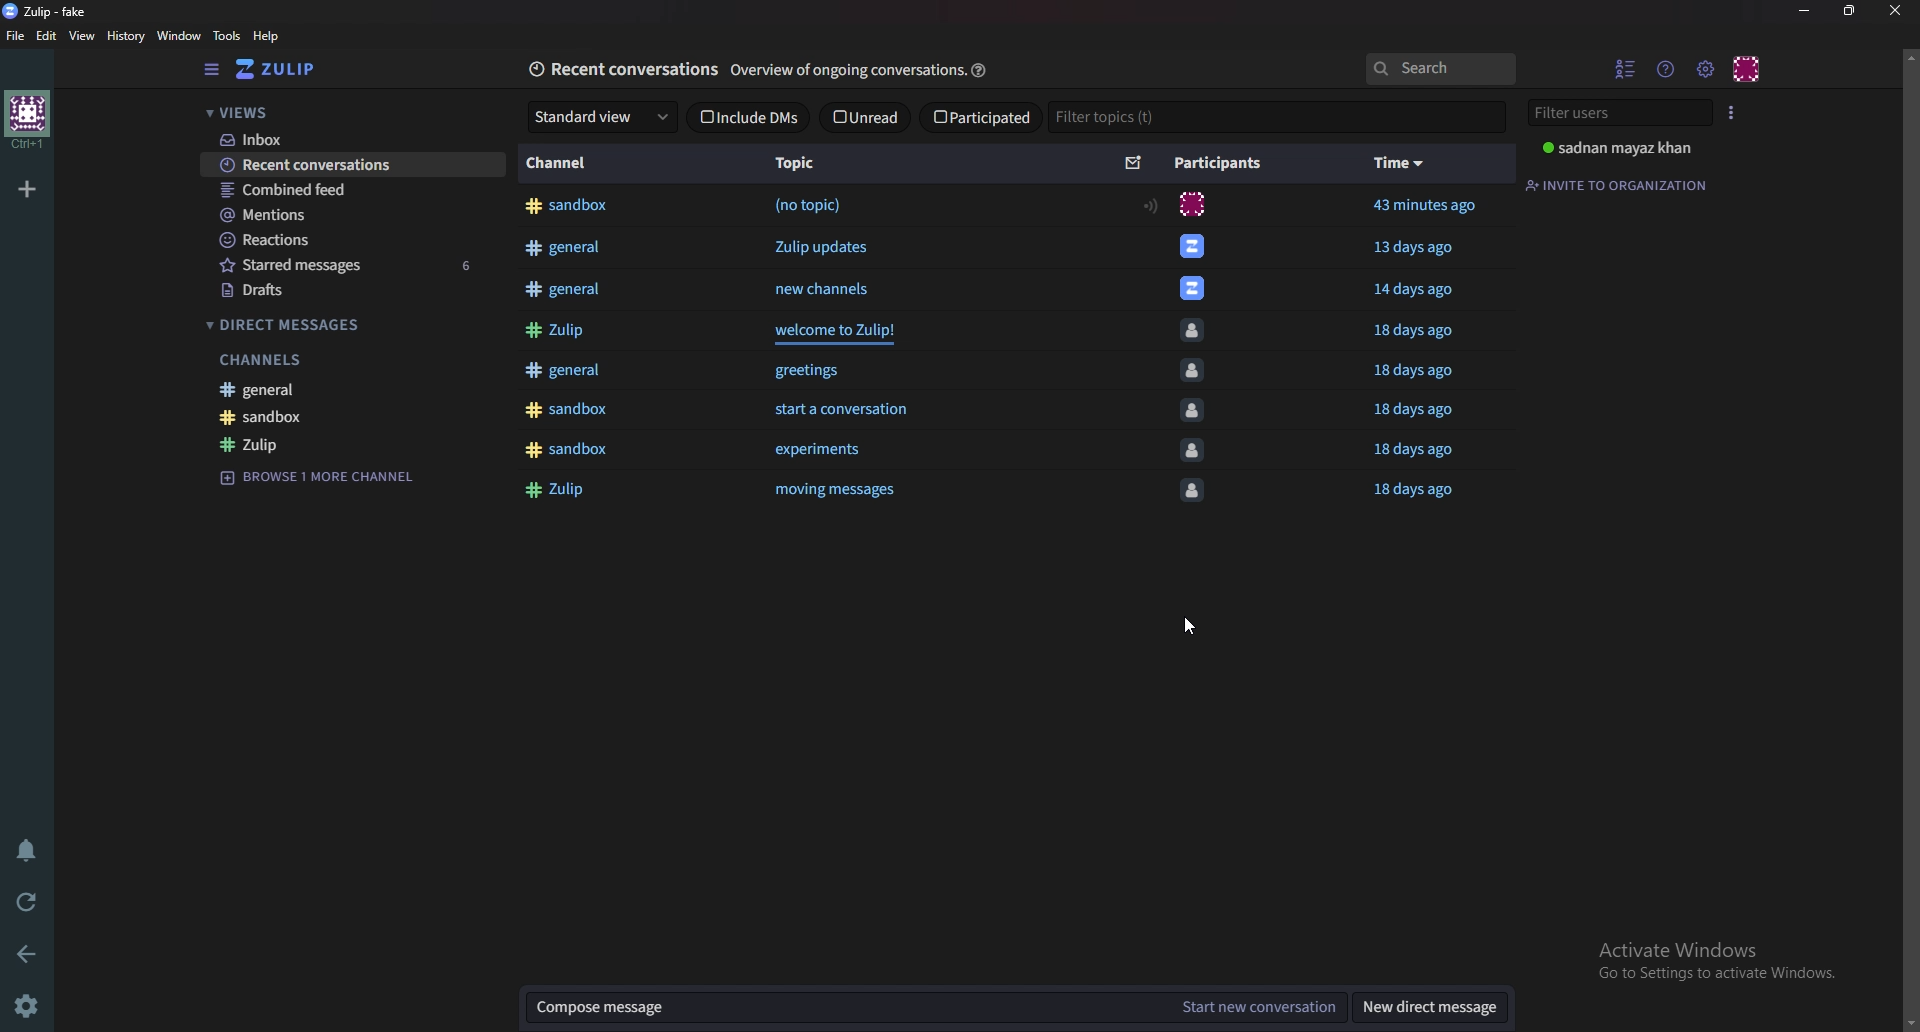 This screenshot has width=1920, height=1032. I want to click on home, so click(28, 121).